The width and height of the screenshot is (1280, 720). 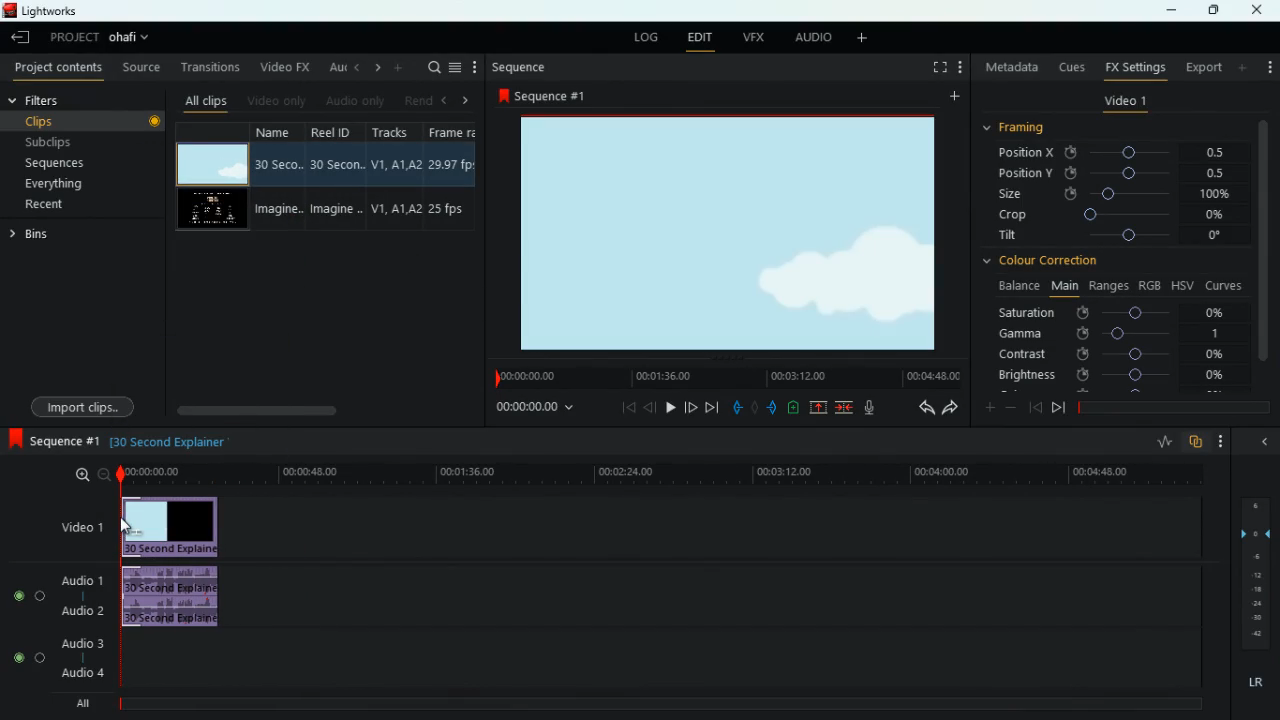 I want to click on Setting, so click(x=960, y=67).